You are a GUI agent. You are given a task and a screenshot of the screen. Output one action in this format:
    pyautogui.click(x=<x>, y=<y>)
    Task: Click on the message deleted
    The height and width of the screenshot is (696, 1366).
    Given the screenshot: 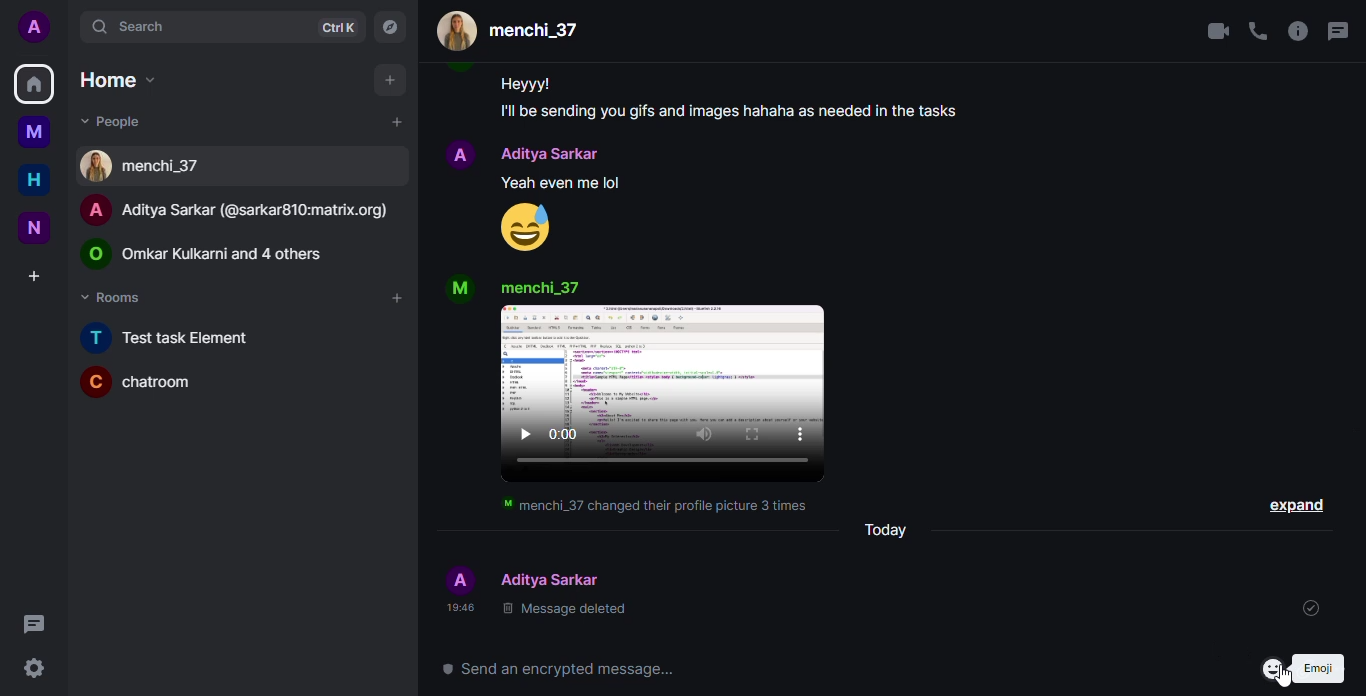 What is the action you would take?
    pyautogui.click(x=566, y=610)
    